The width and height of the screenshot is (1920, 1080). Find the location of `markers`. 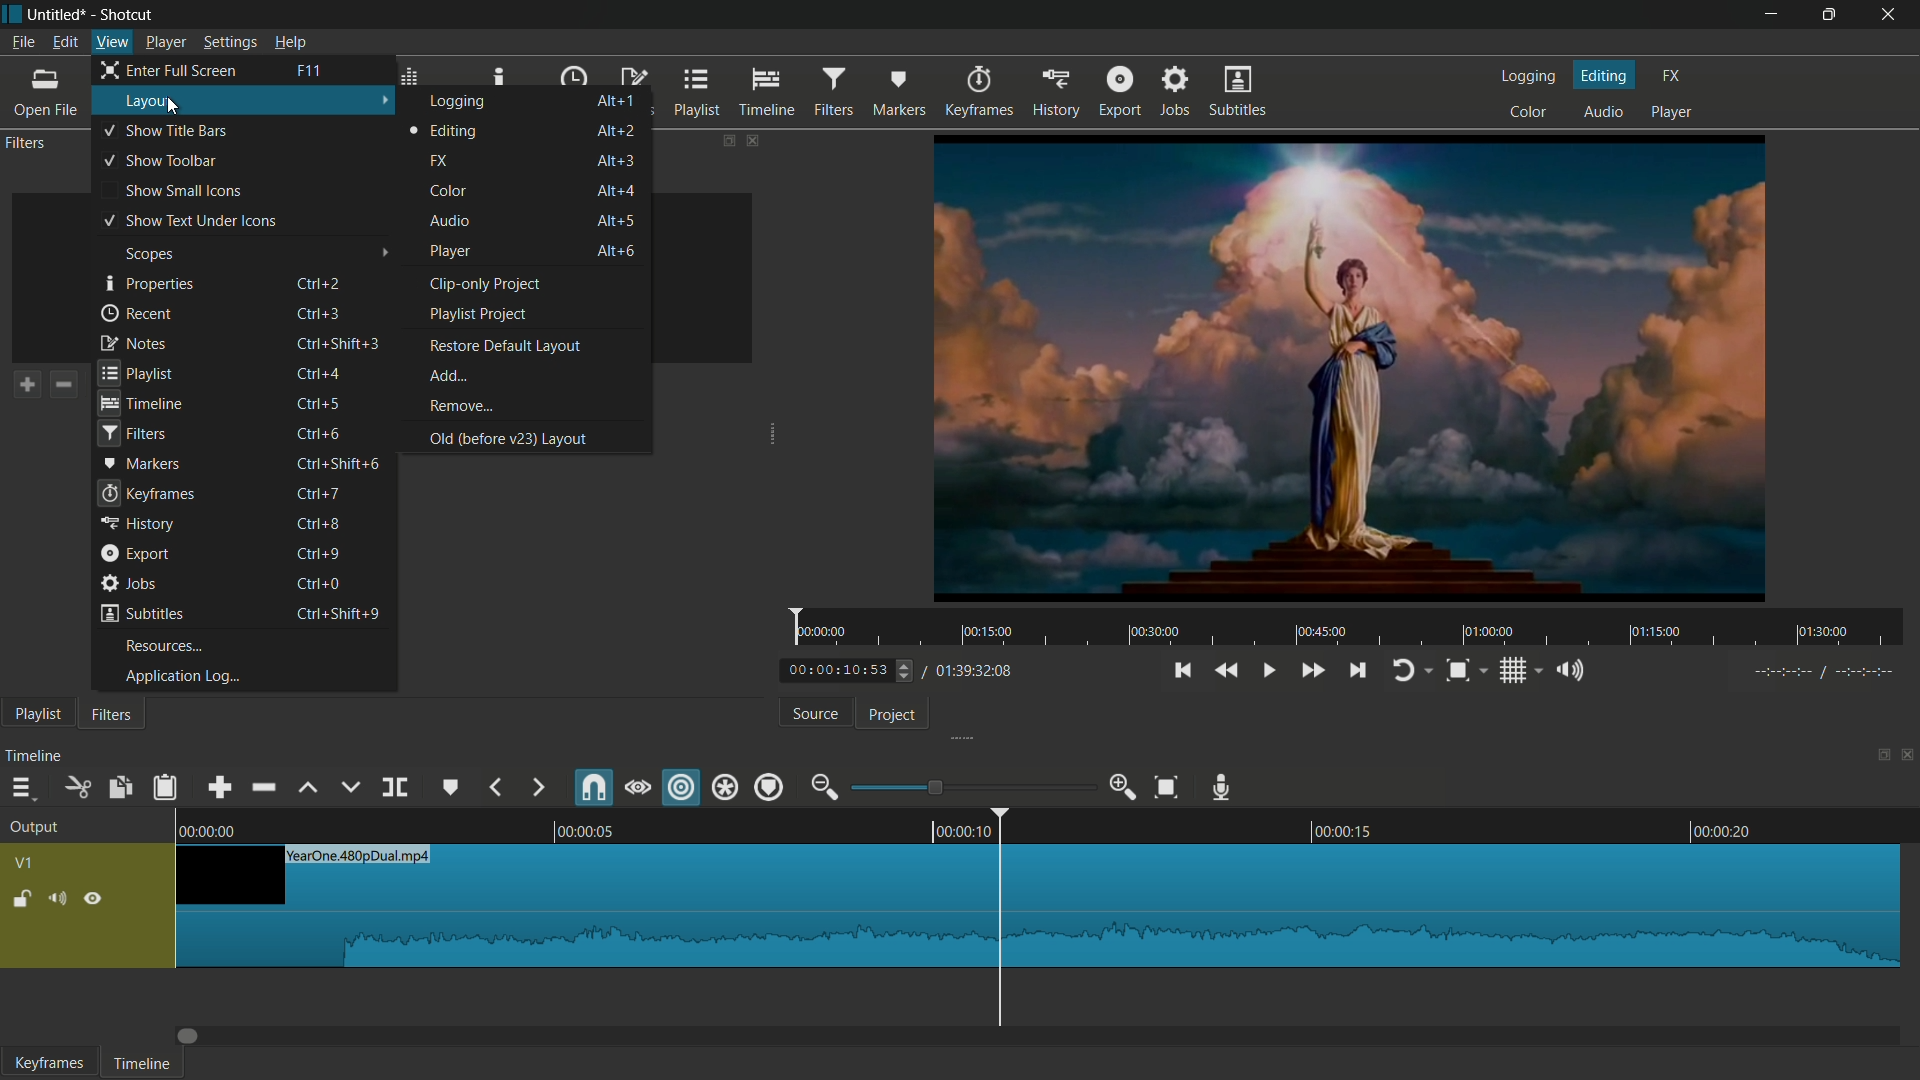

markers is located at coordinates (896, 92).